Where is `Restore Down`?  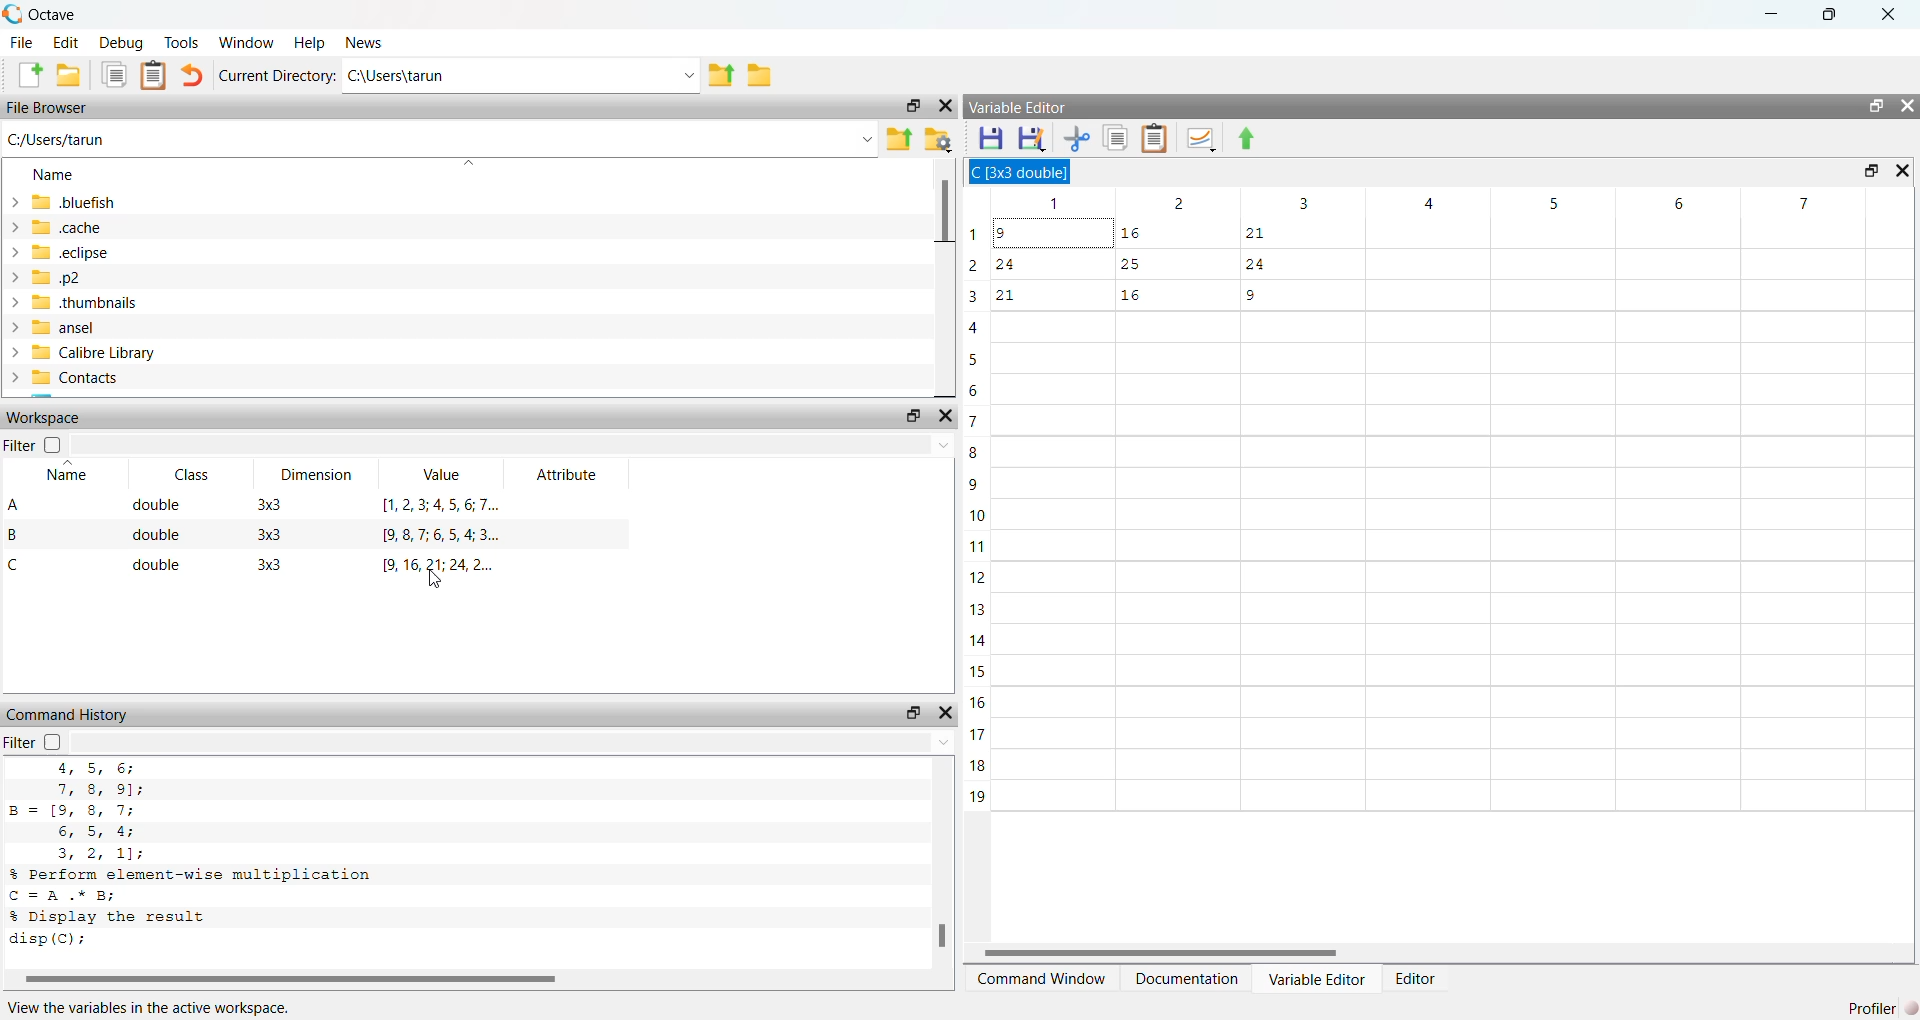 Restore Down is located at coordinates (916, 415).